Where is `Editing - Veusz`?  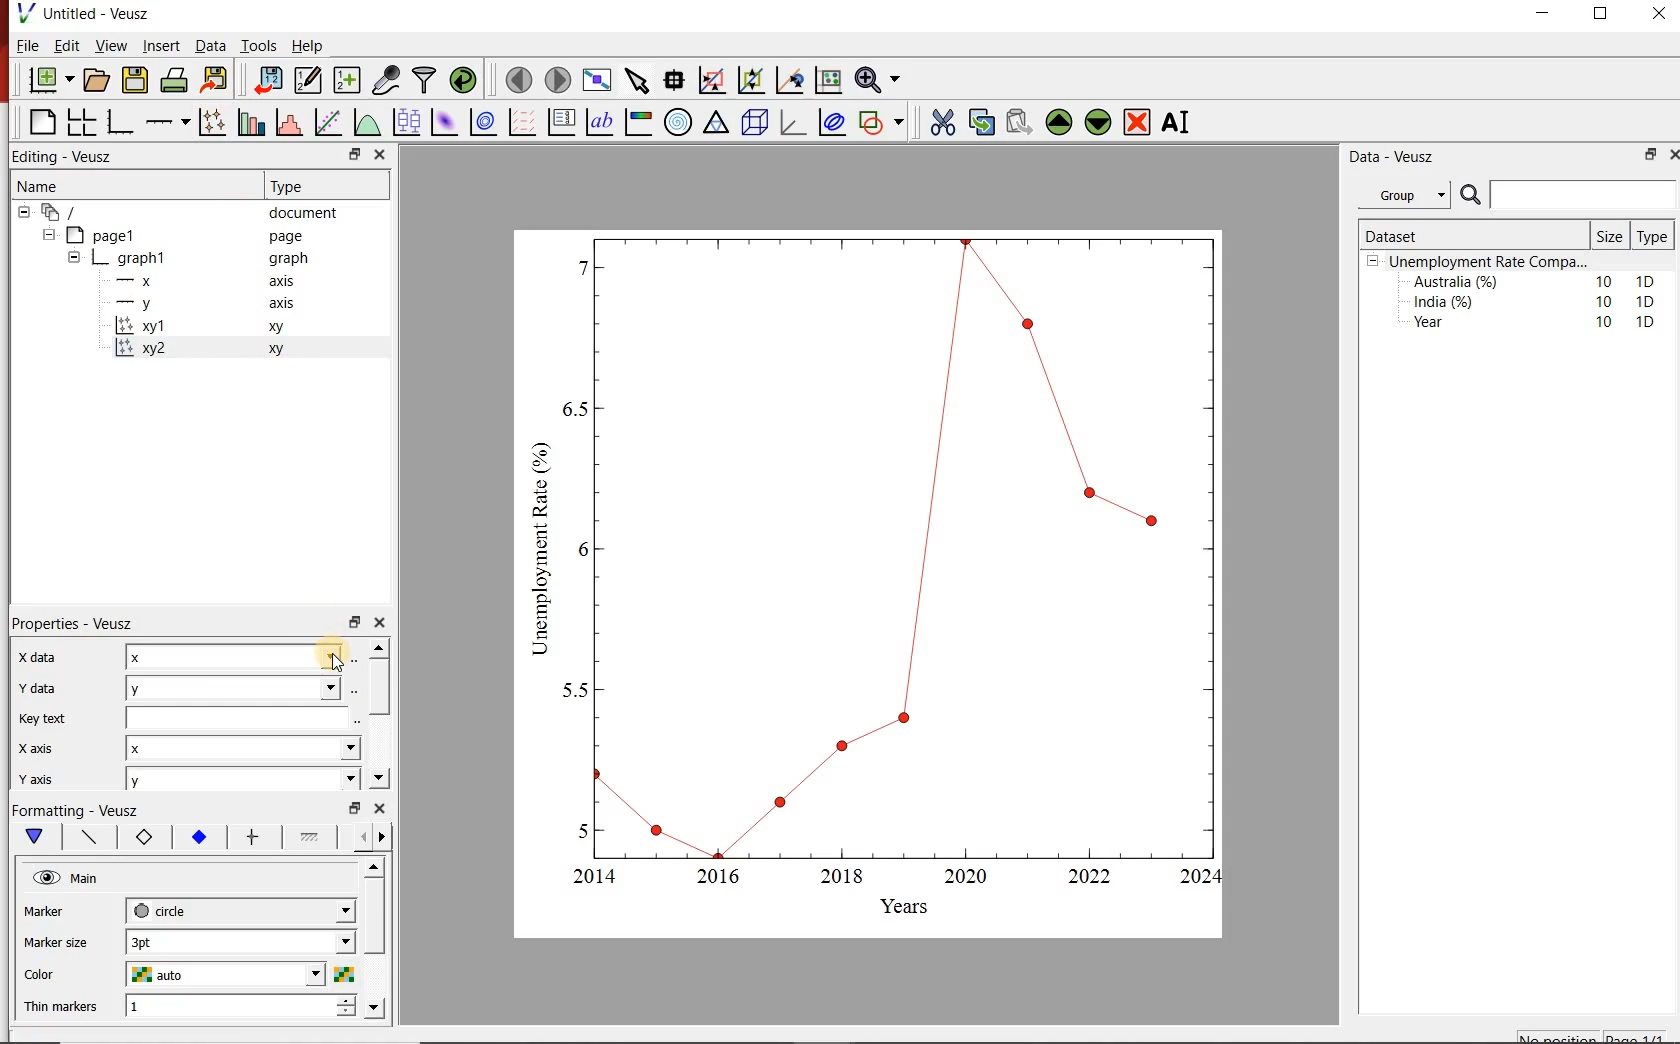
Editing - Veusz is located at coordinates (66, 155).